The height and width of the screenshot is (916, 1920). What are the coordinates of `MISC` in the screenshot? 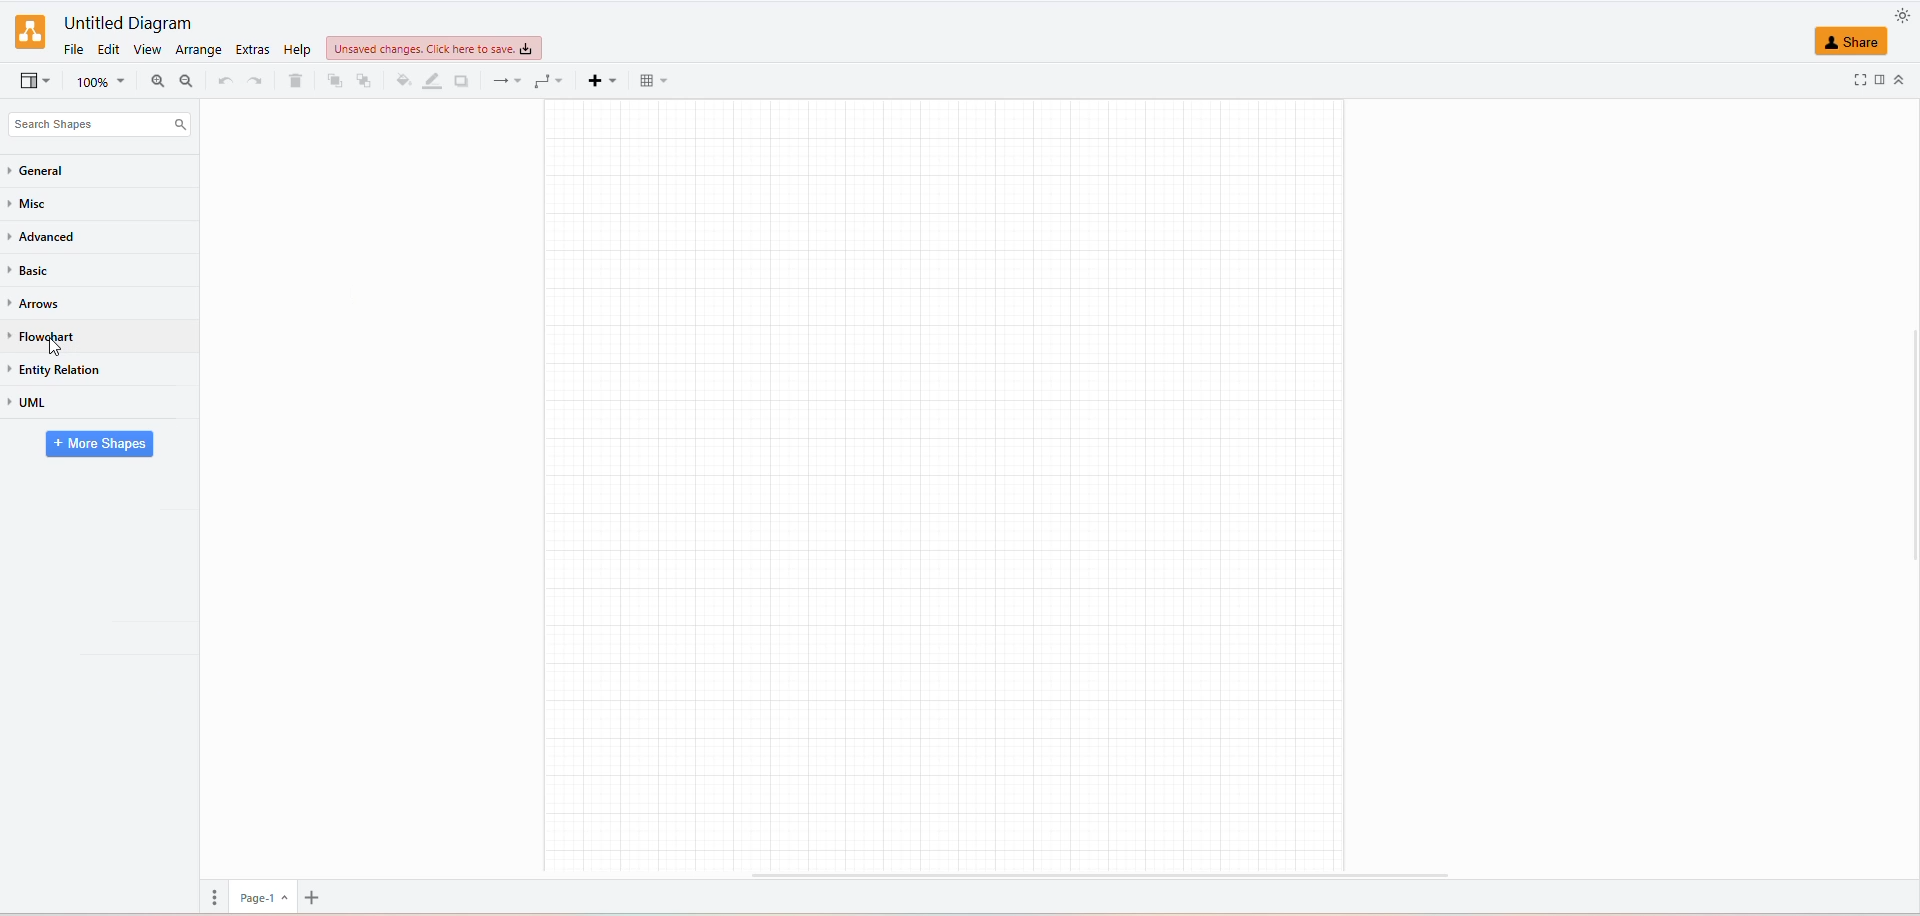 It's located at (32, 203).